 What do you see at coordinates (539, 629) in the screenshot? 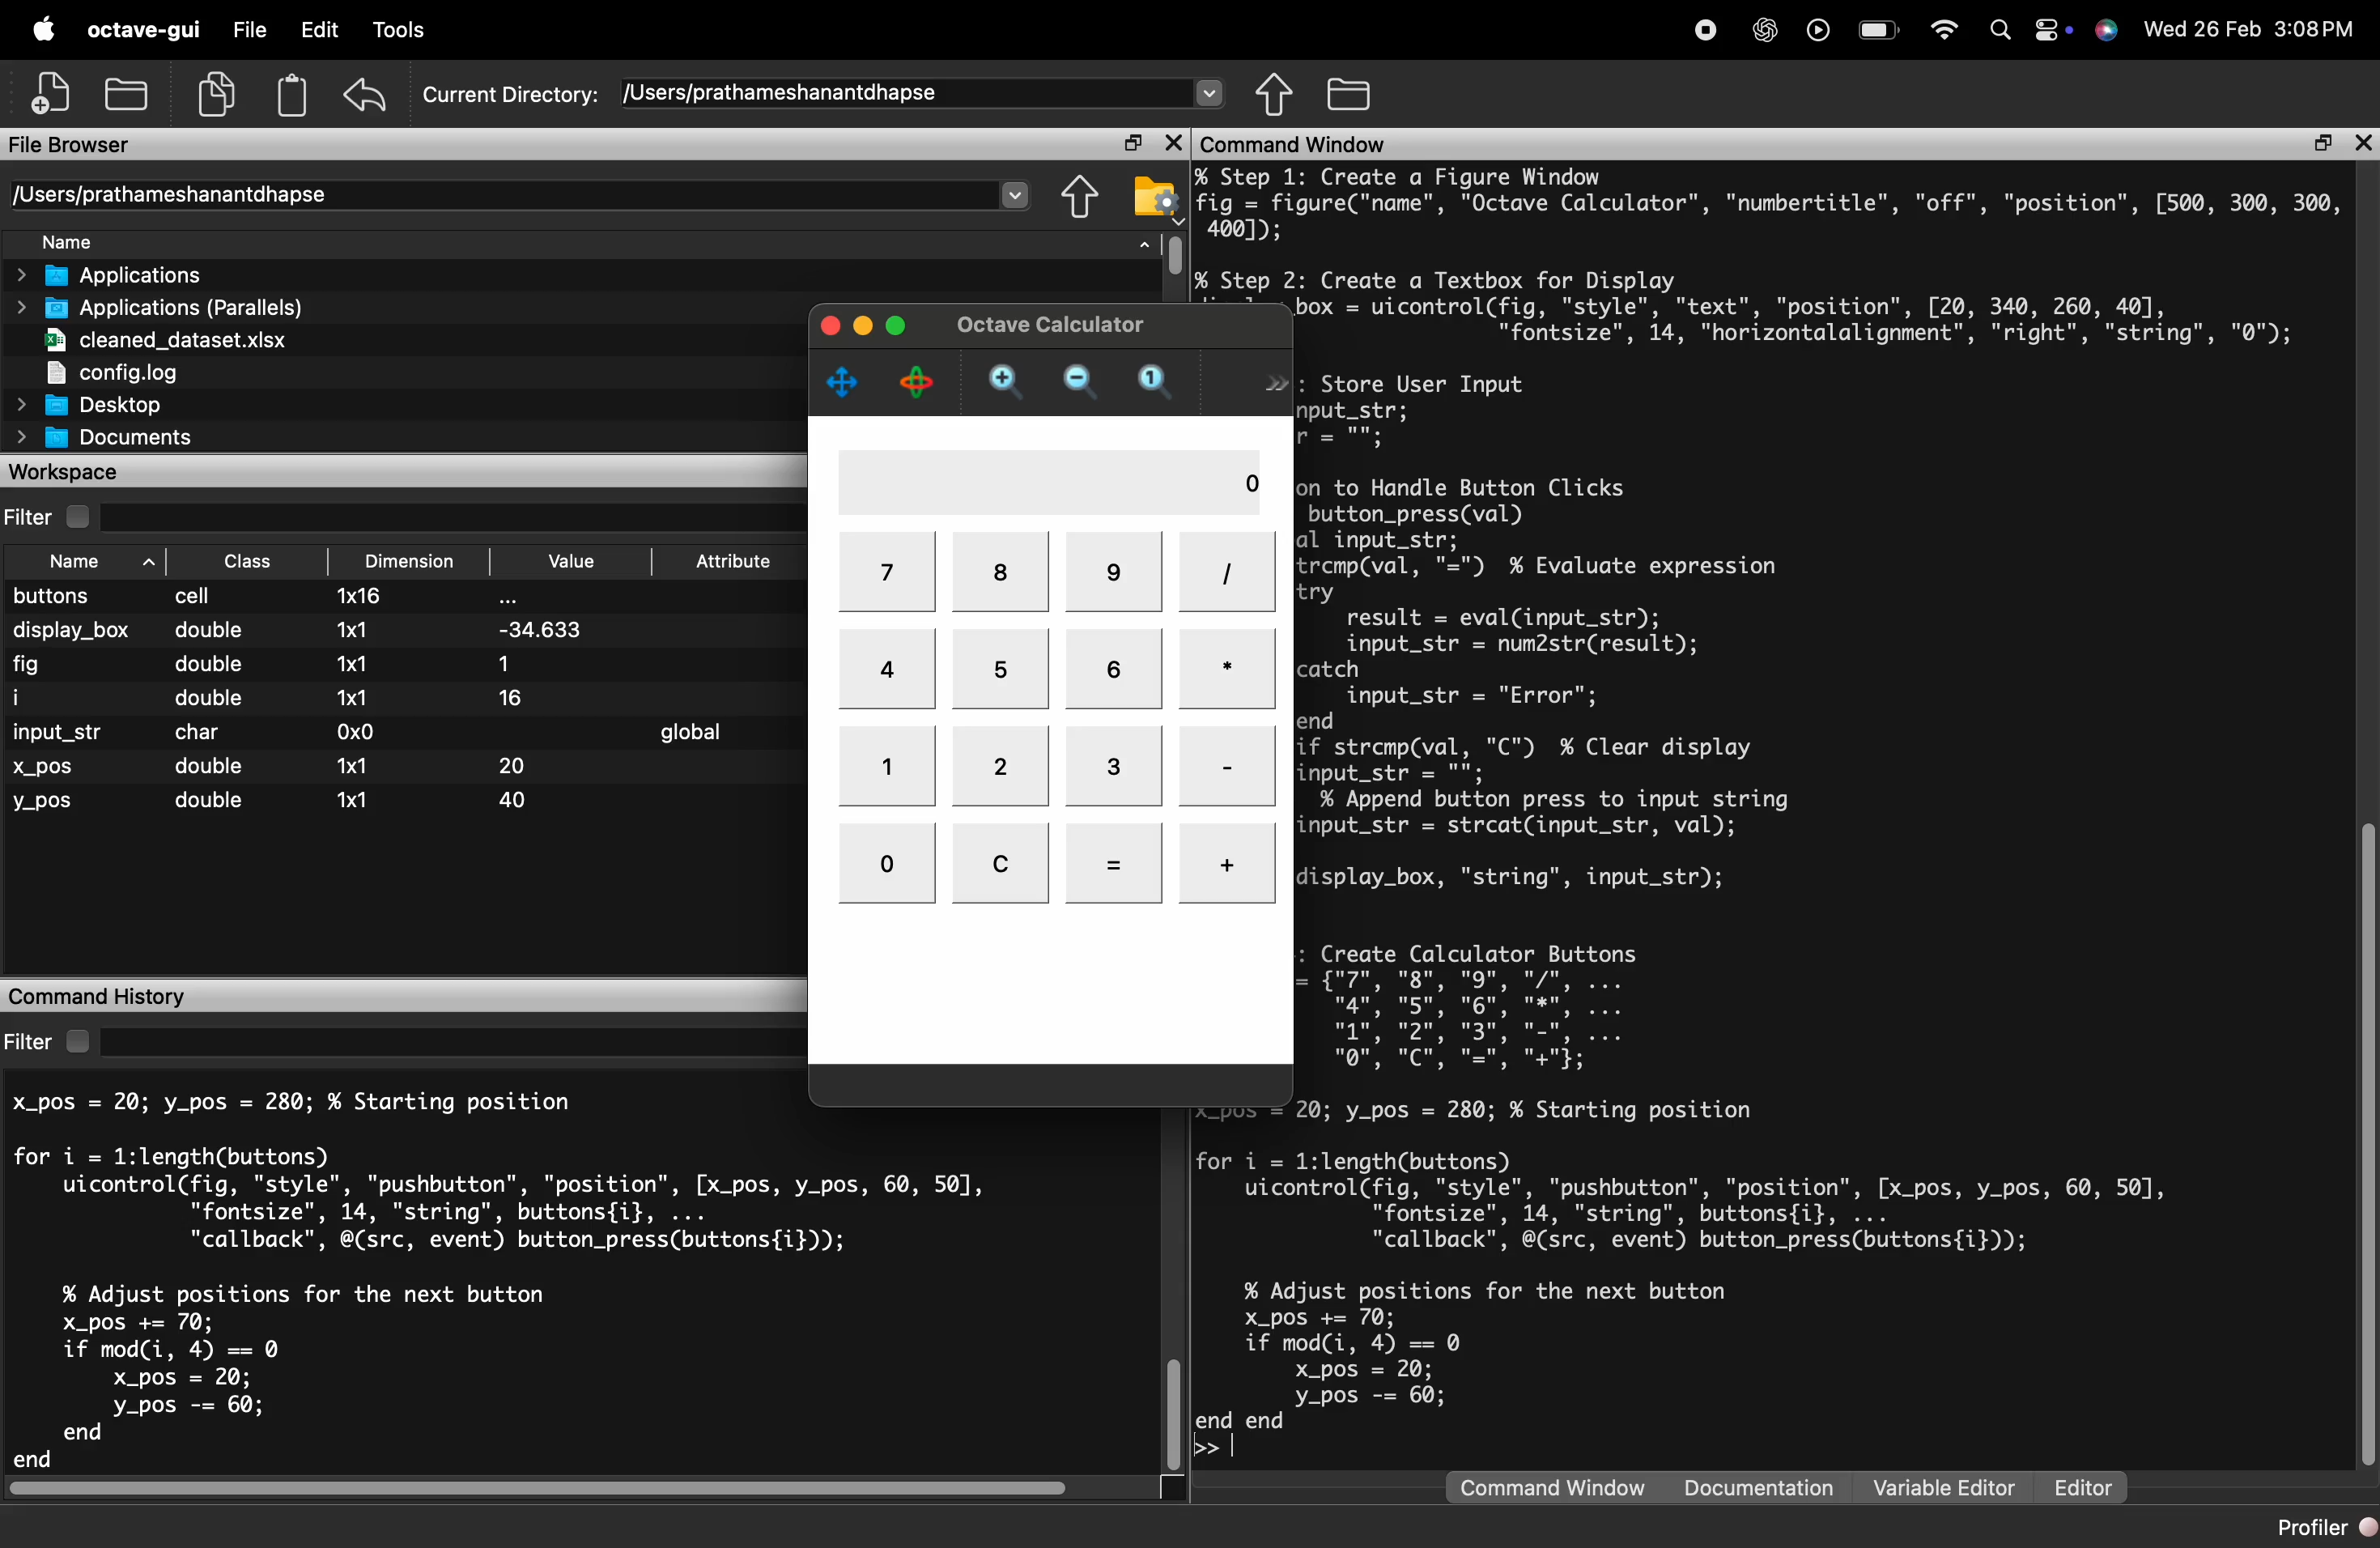
I see `-34.633` at bounding box center [539, 629].